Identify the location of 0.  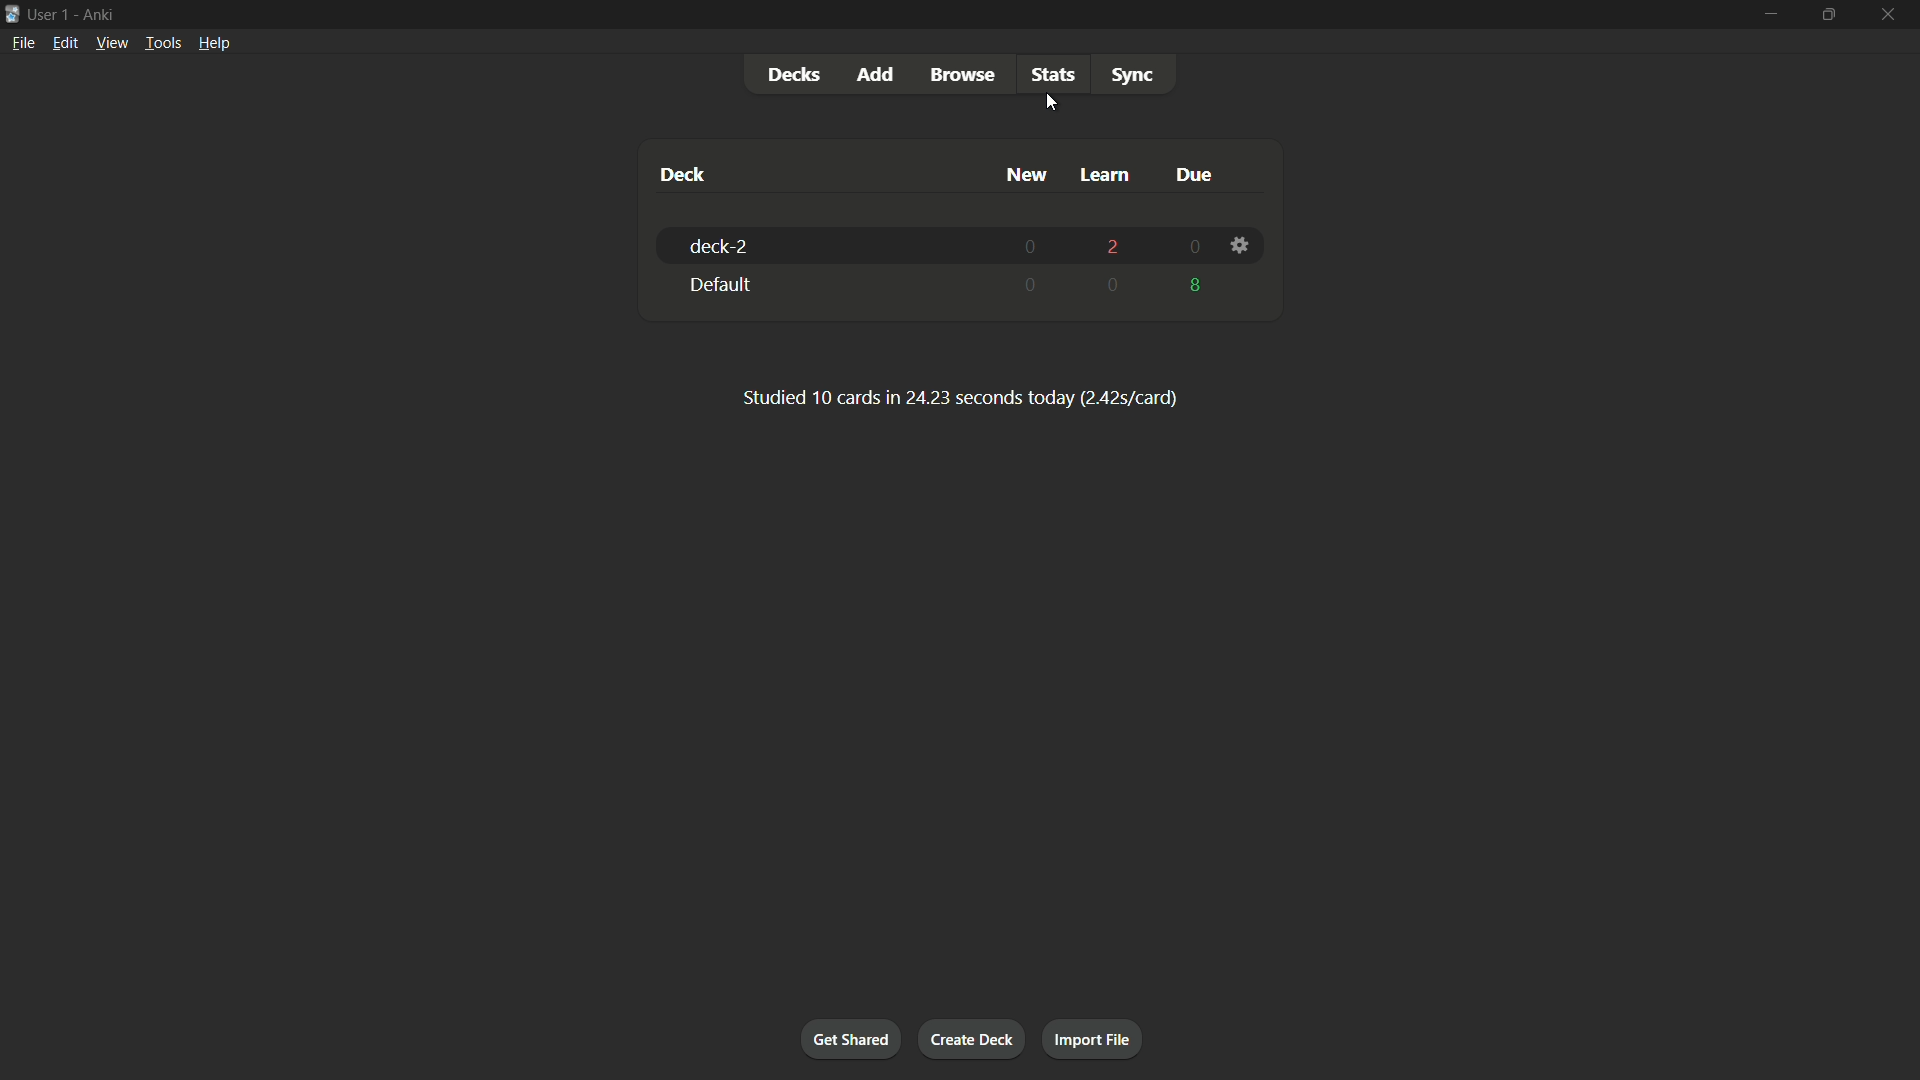
(1031, 290).